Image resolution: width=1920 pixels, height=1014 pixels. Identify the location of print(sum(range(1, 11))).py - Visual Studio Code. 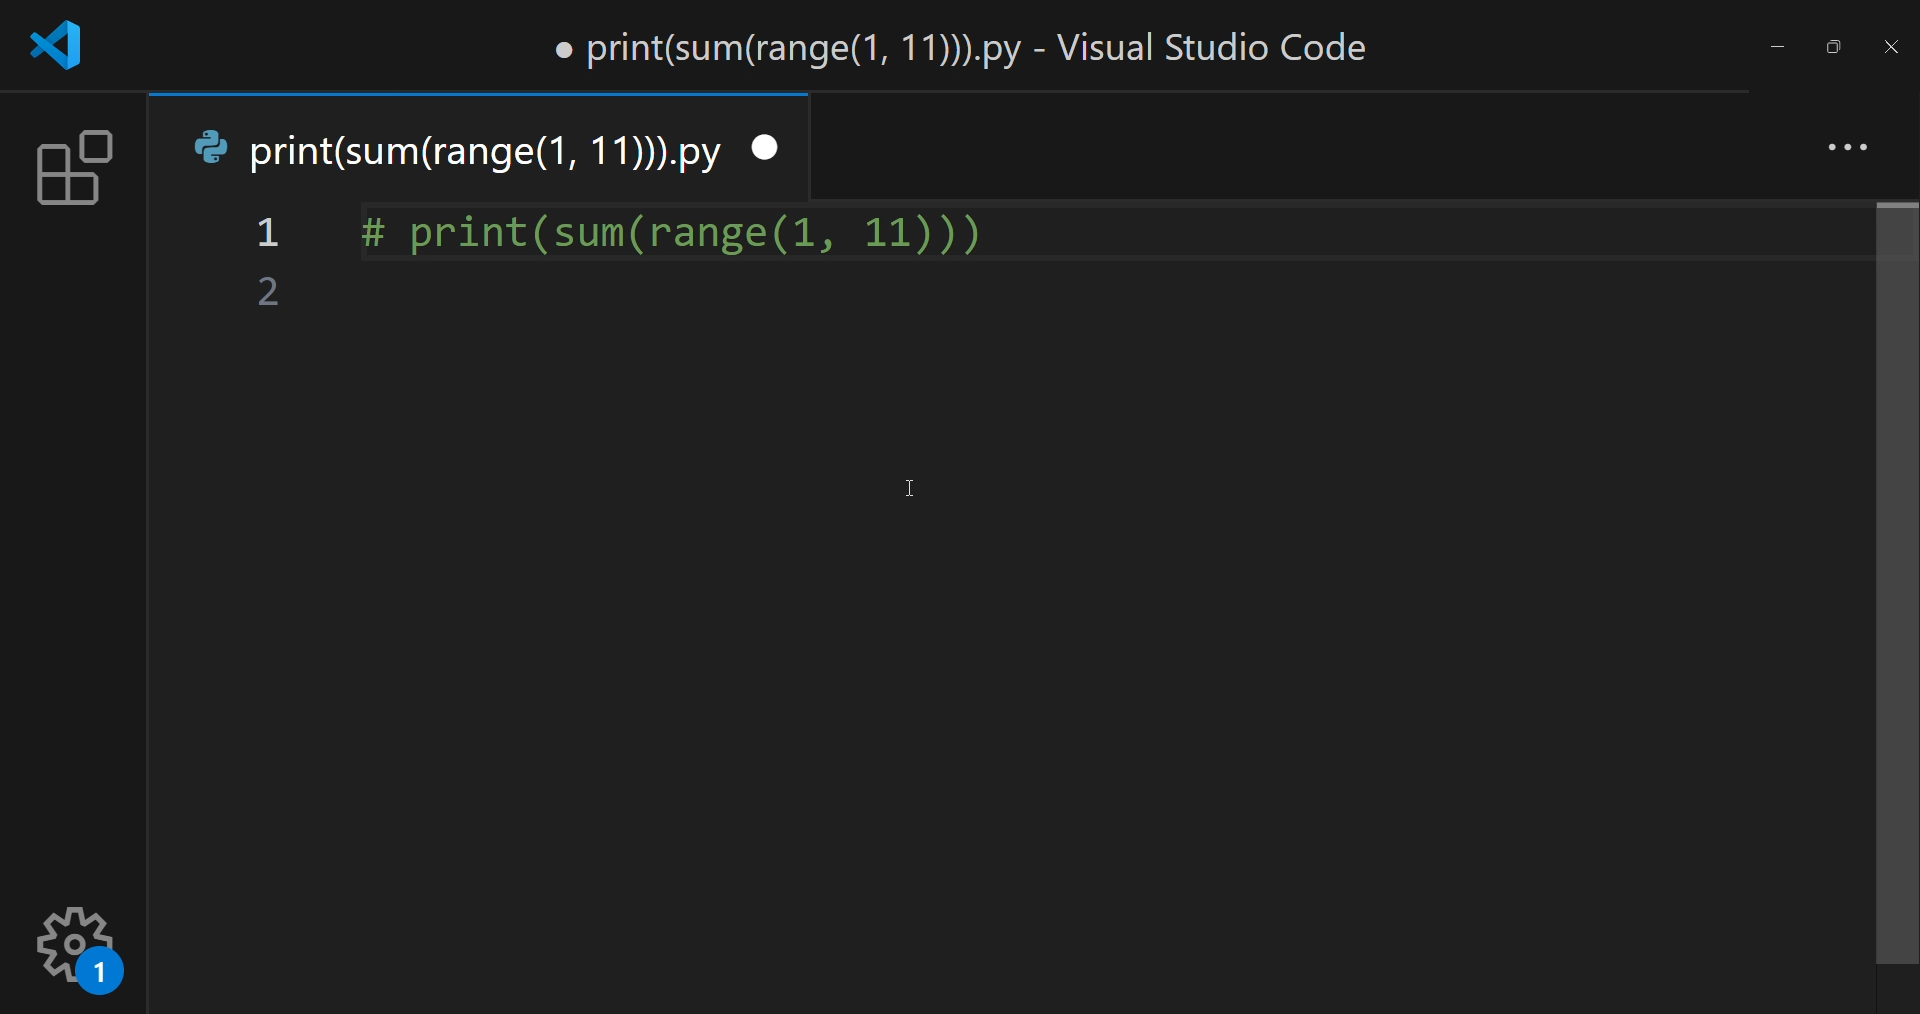
(968, 46).